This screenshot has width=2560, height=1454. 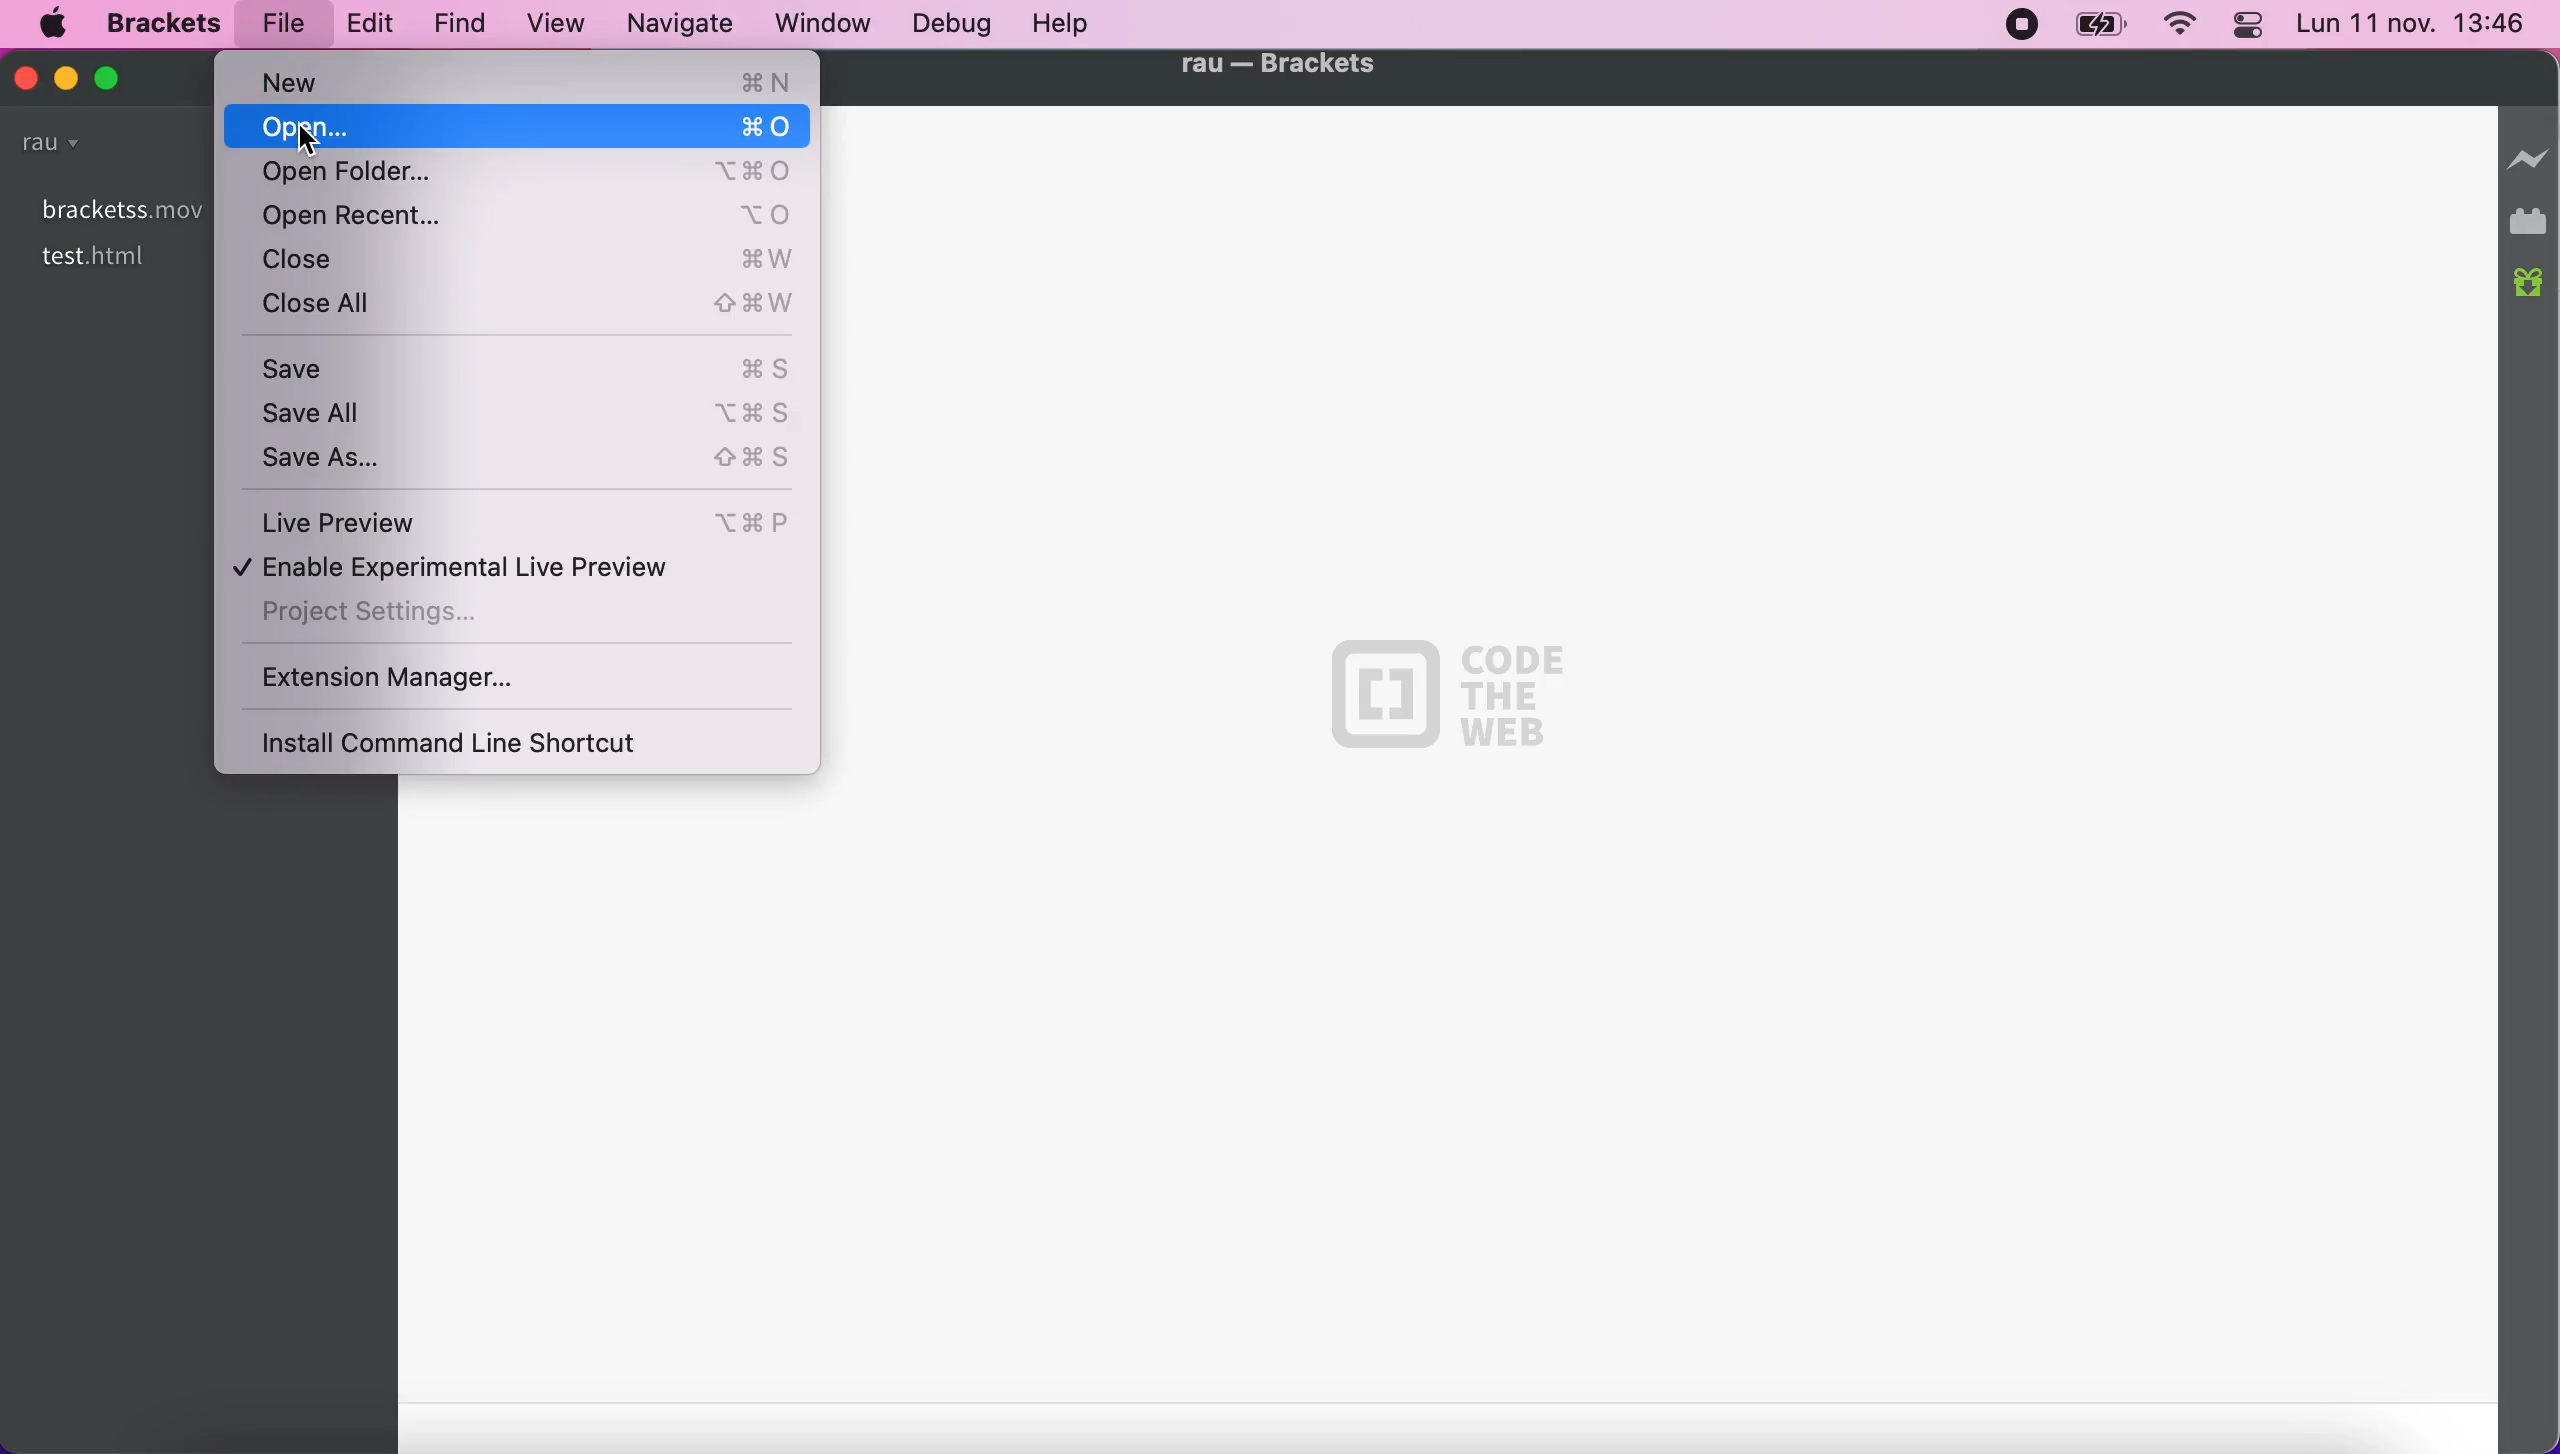 I want to click on new, so click(x=525, y=82).